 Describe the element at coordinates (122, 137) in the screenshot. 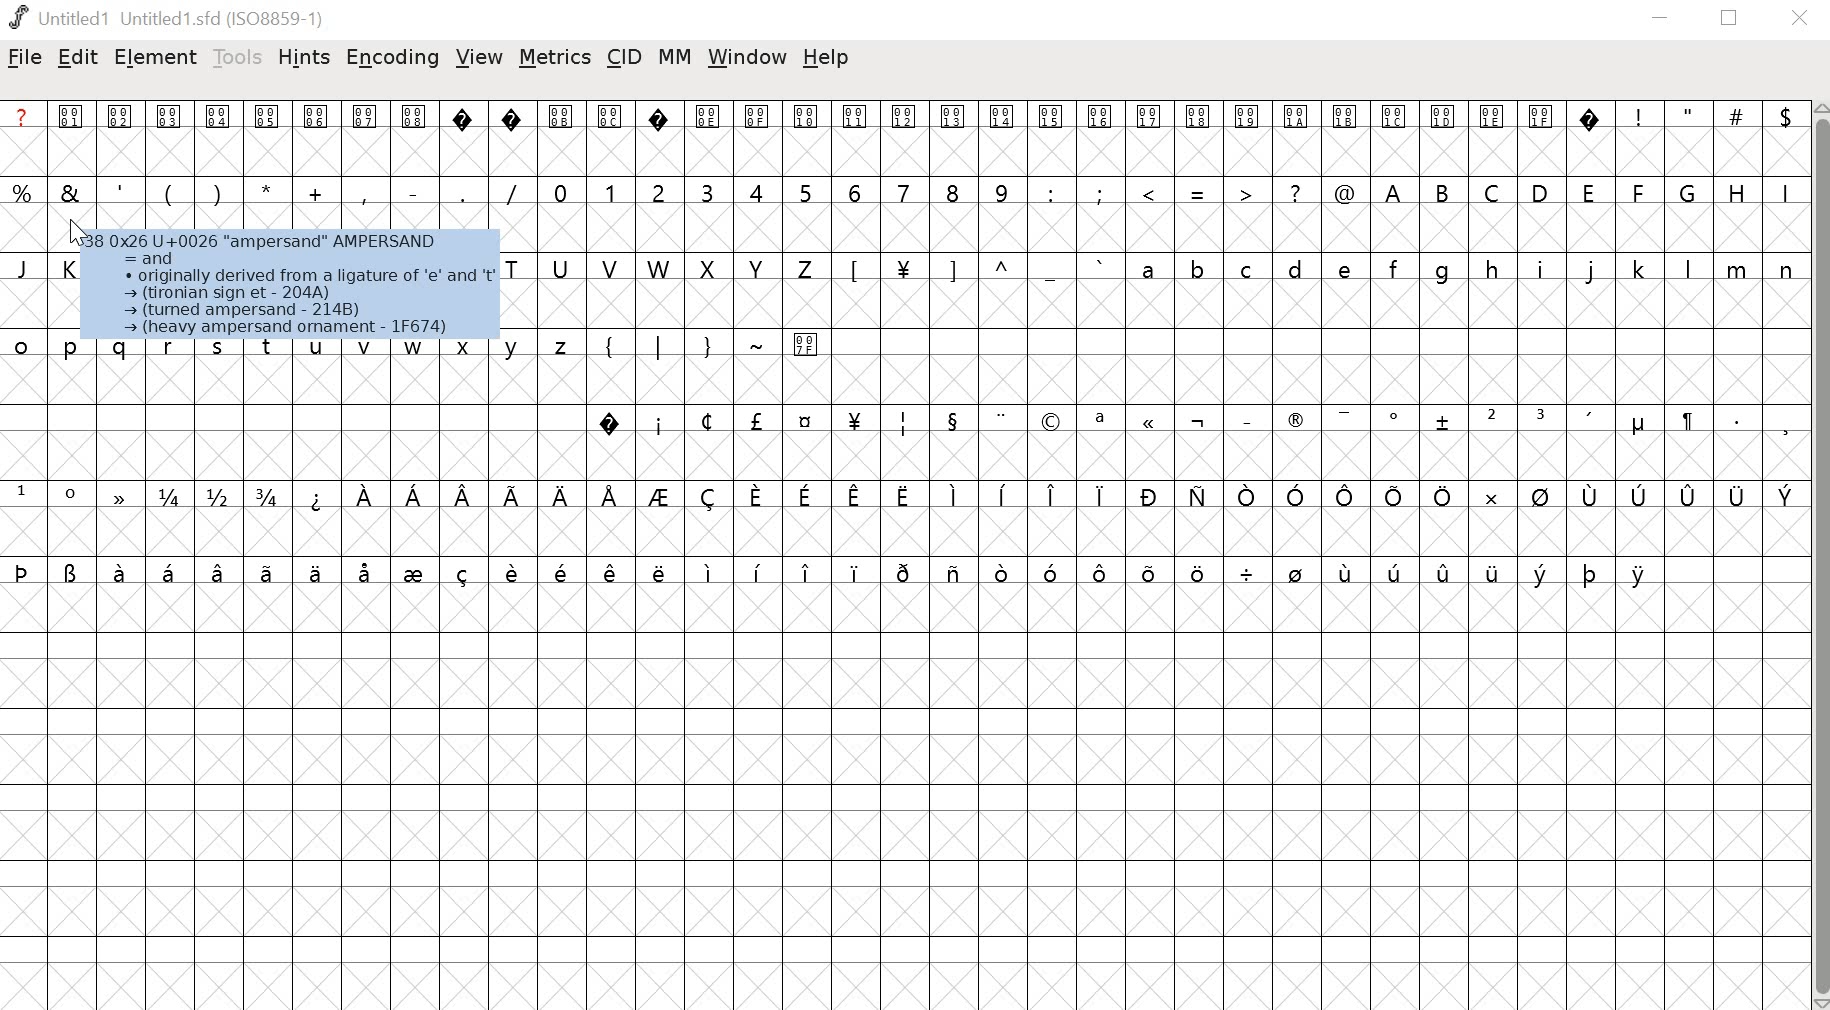

I see `0002` at that location.